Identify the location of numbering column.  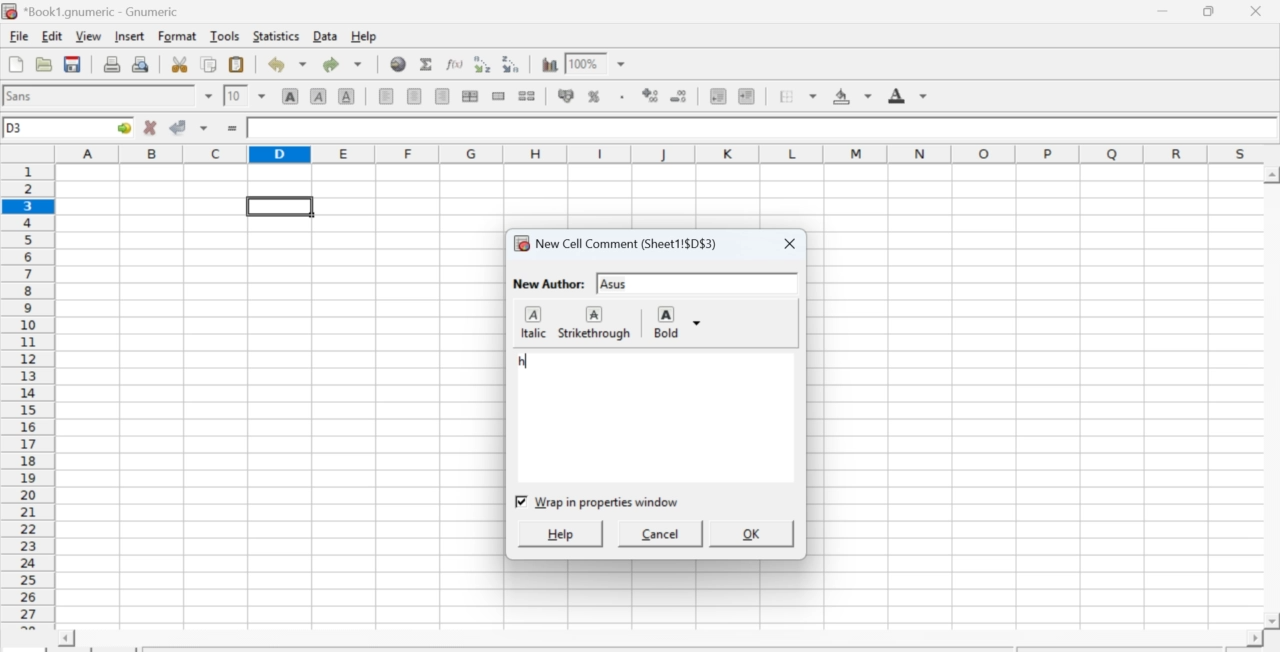
(30, 396).